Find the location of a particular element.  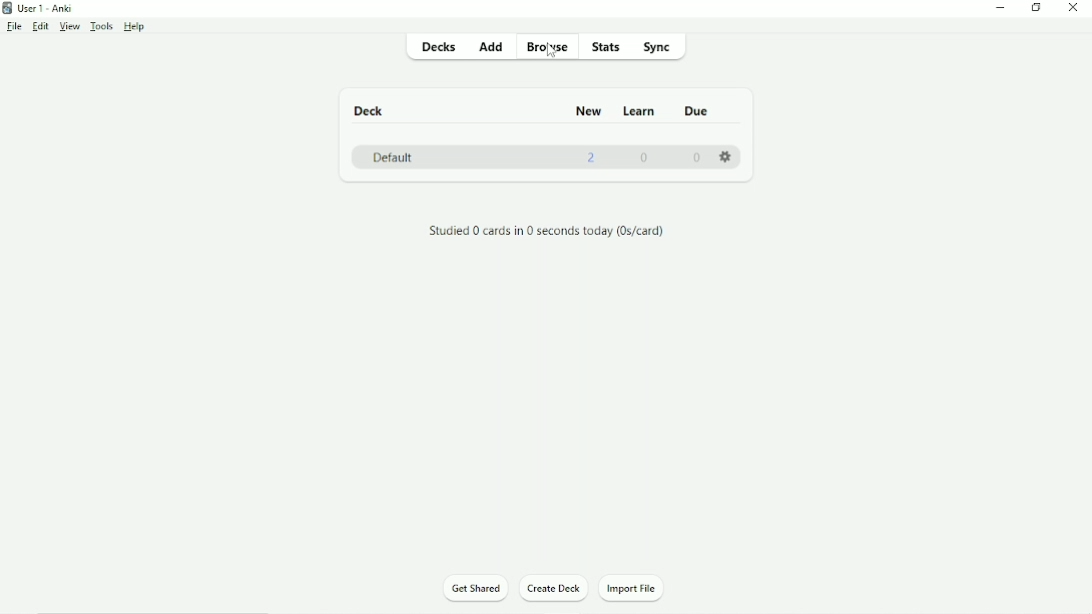

Restore down is located at coordinates (1039, 9).